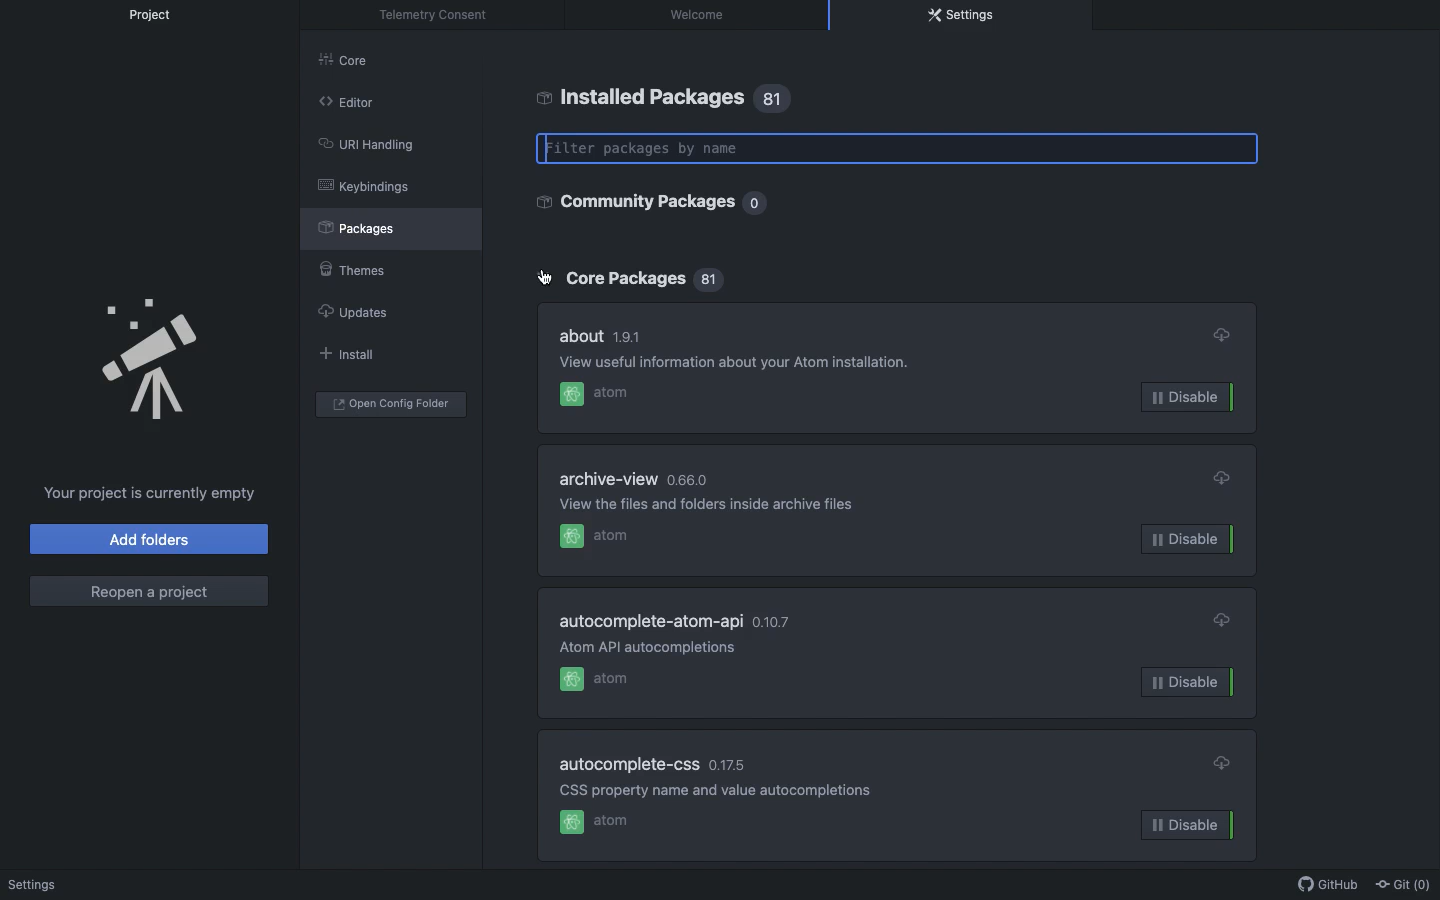  Describe the element at coordinates (151, 493) in the screenshot. I see `Your project is currently empty` at that location.